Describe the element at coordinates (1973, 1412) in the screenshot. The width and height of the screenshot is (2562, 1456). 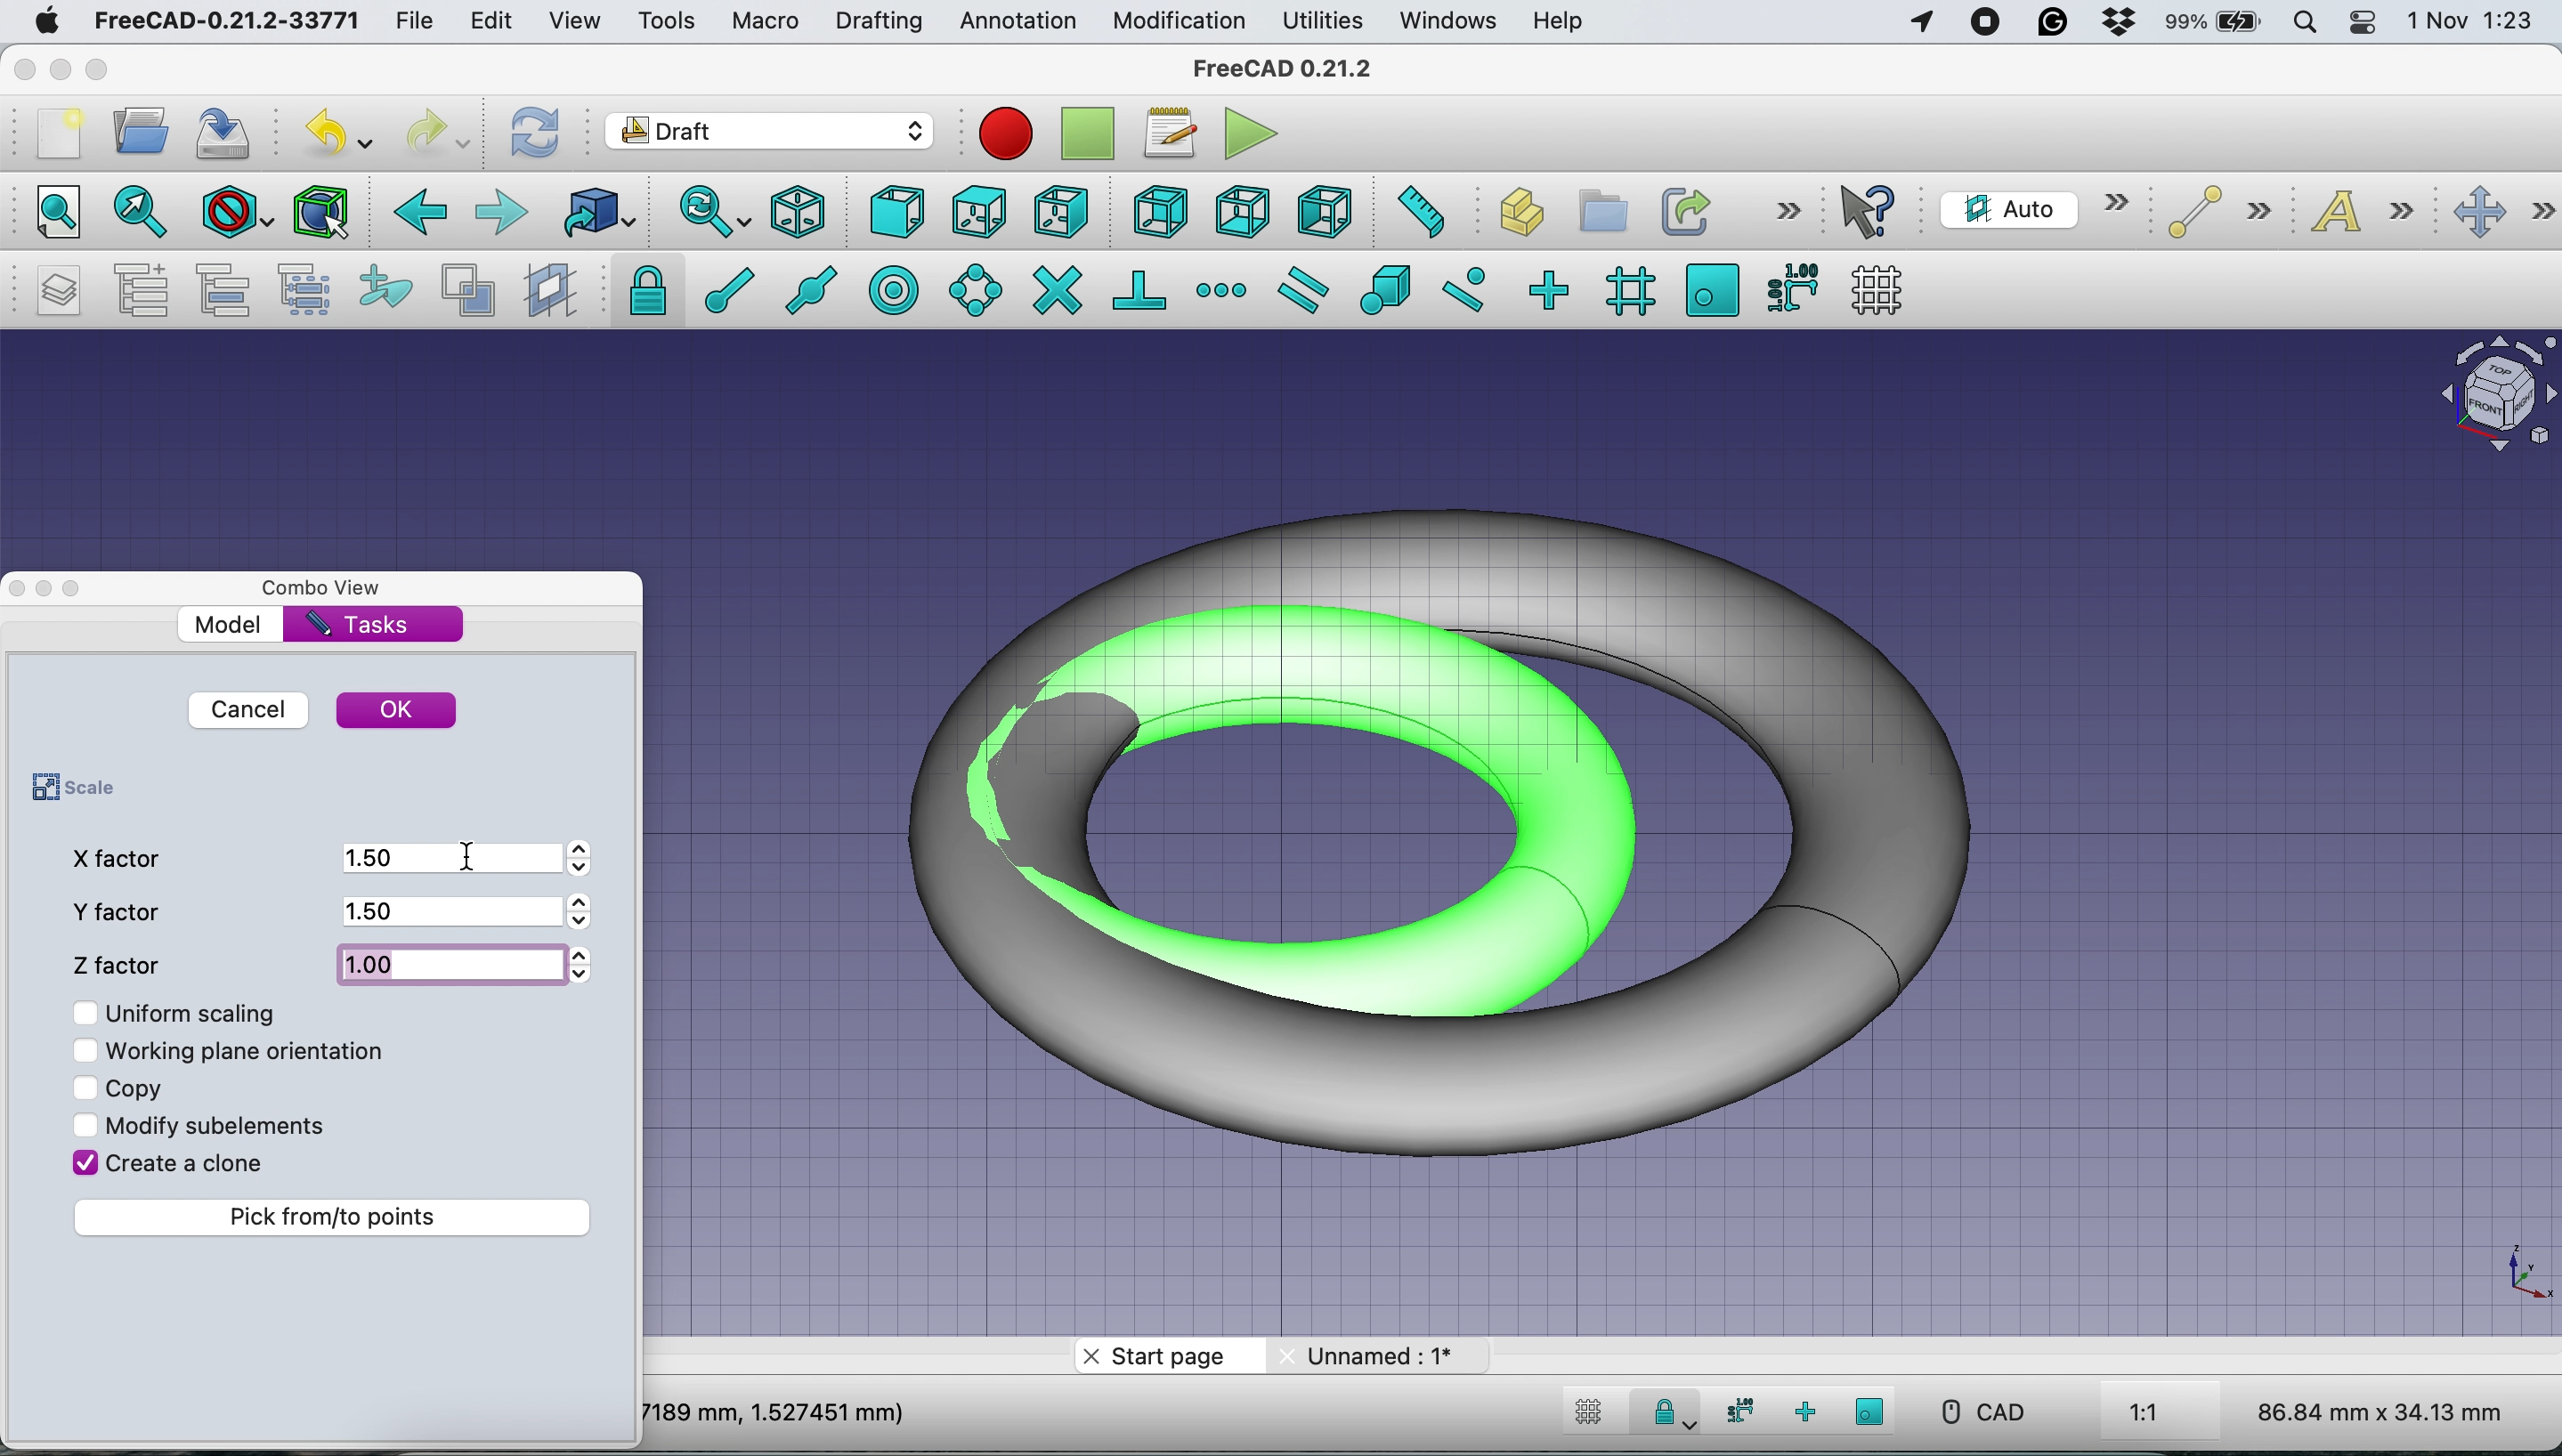
I see `CAD` at that location.